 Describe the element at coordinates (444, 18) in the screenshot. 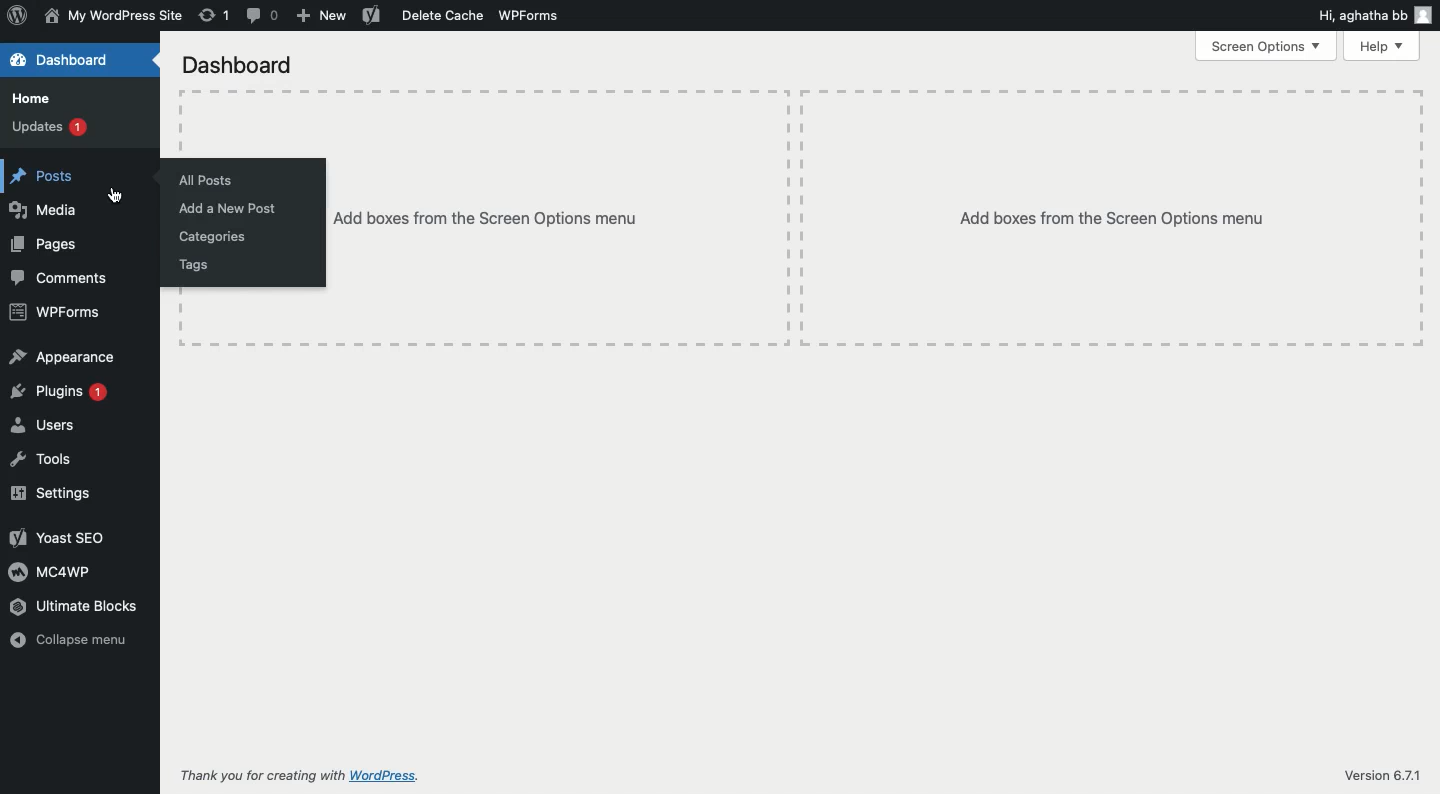

I see `Delete cache` at that location.